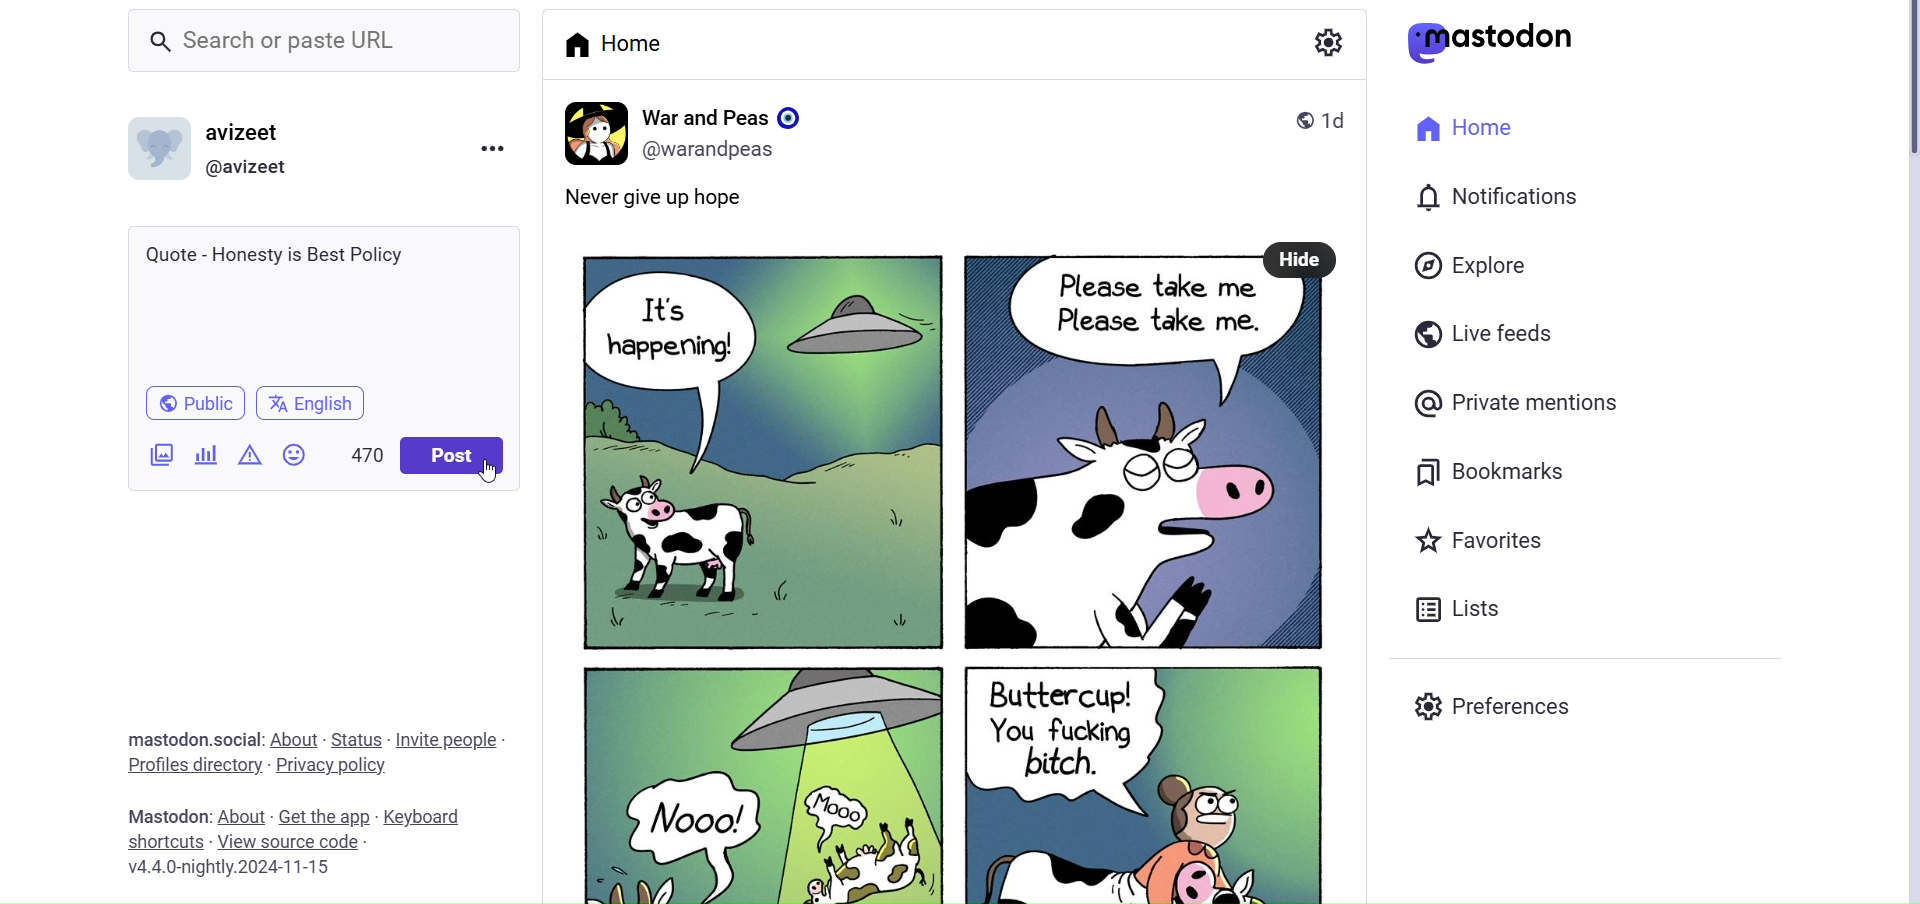 This screenshot has width=1920, height=904. Describe the element at coordinates (453, 739) in the screenshot. I see `Invite People` at that location.